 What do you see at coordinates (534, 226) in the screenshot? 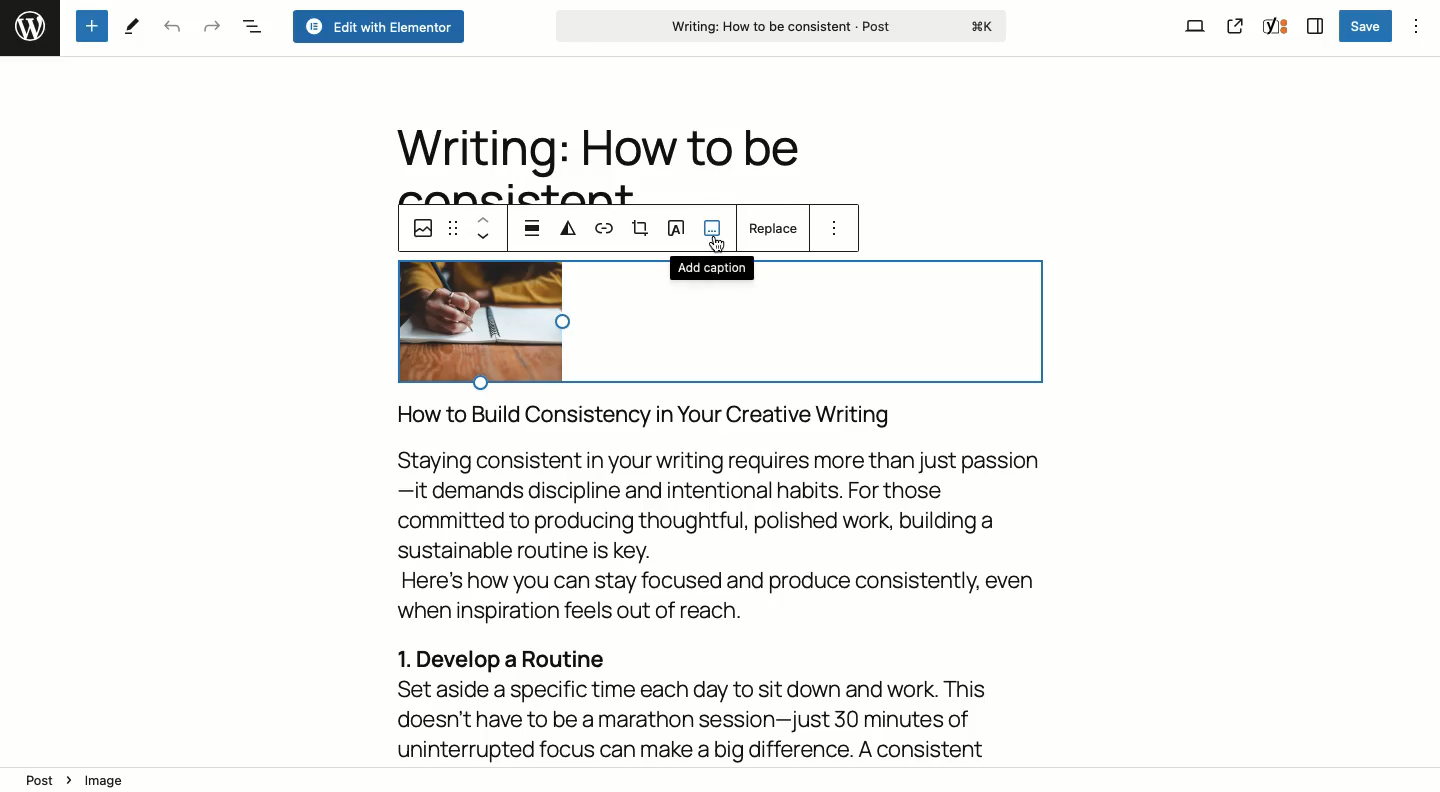
I see `Align` at bounding box center [534, 226].